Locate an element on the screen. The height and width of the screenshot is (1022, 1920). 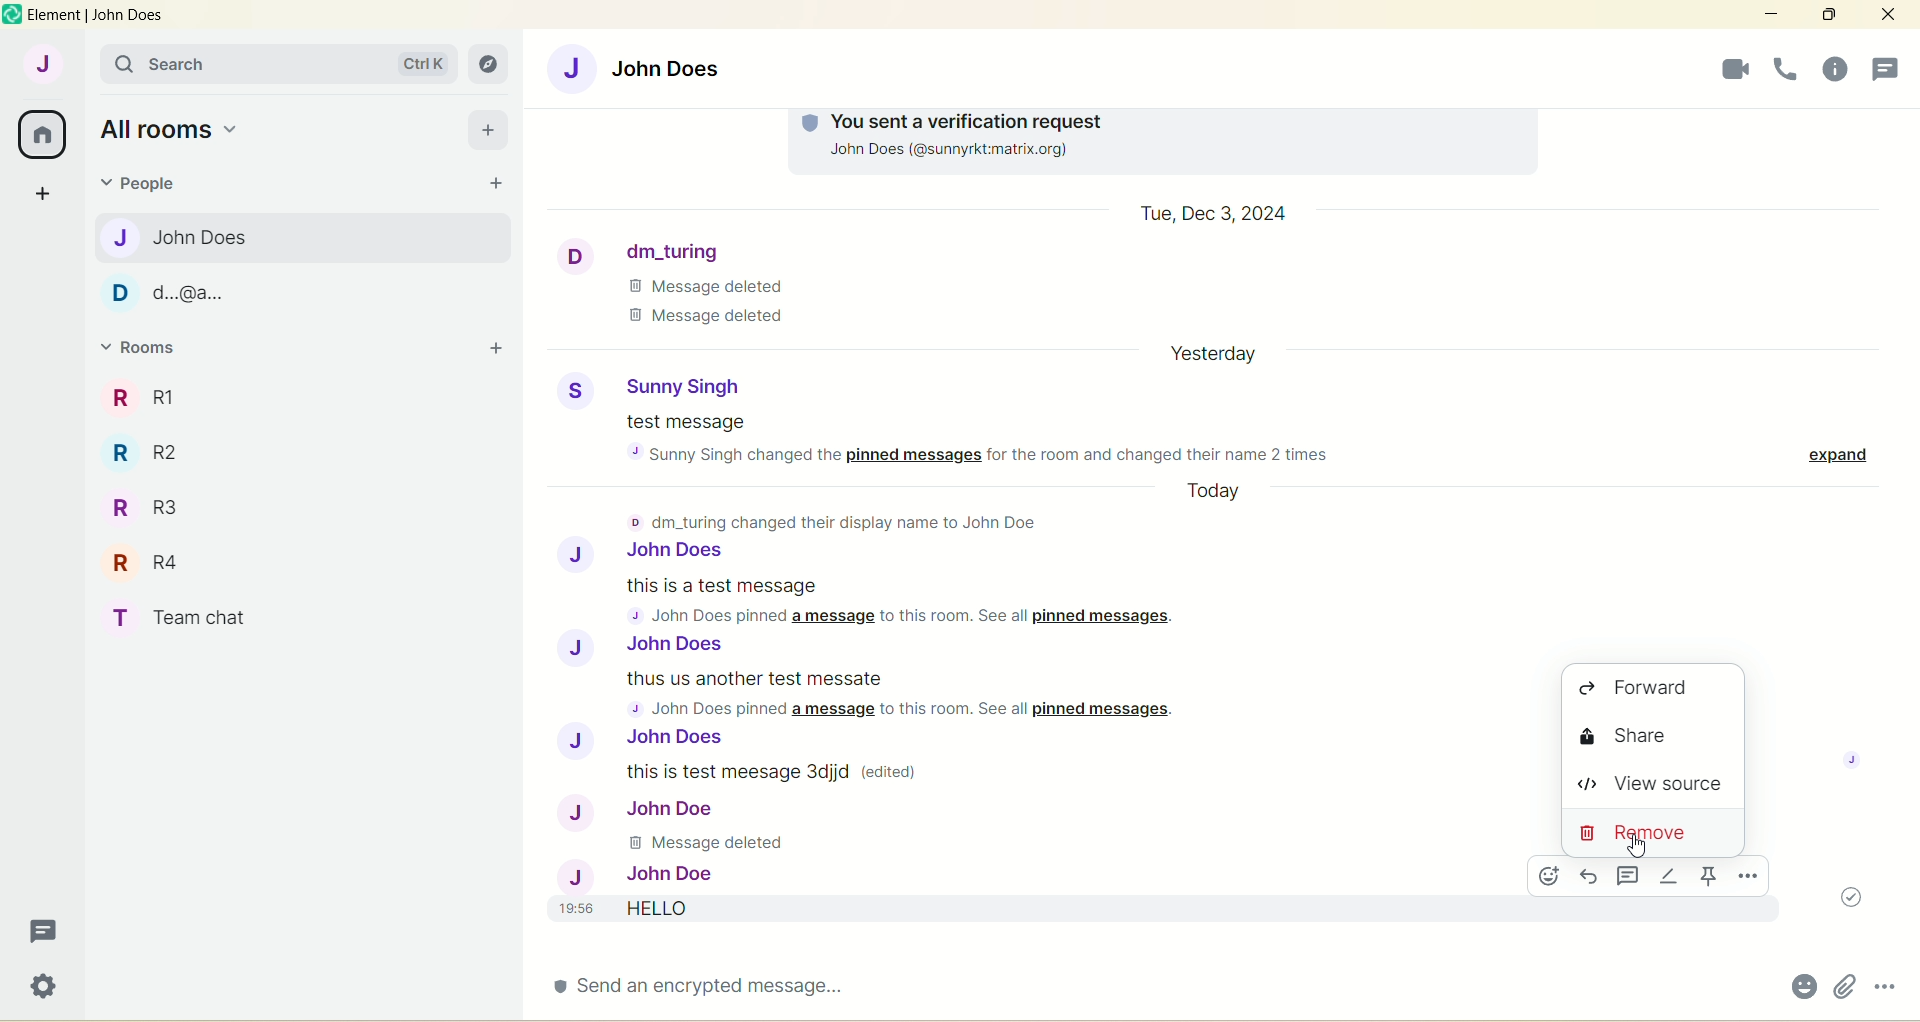
options is located at coordinates (1736, 874).